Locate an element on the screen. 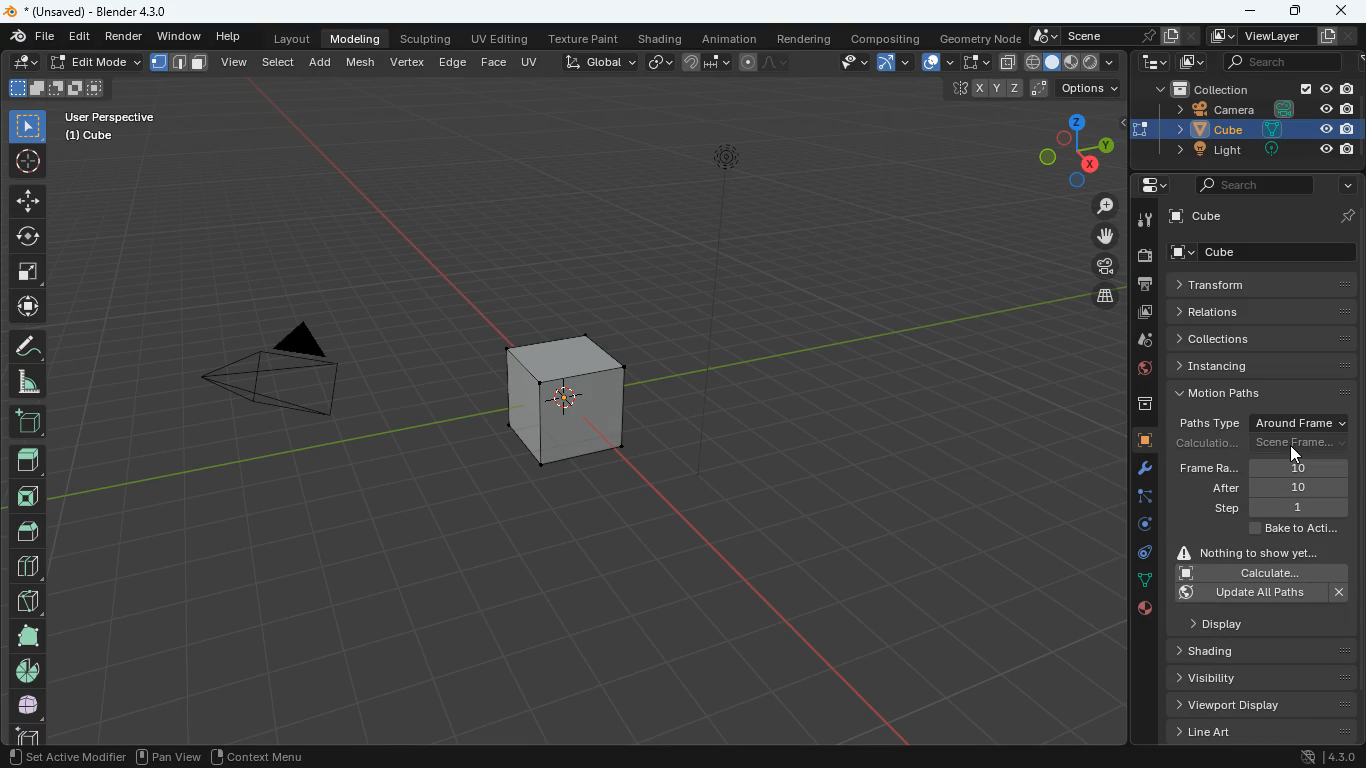 Image resolution: width=1366 pixels, height=768 pixels. roof is located at coordinates (30, 531).